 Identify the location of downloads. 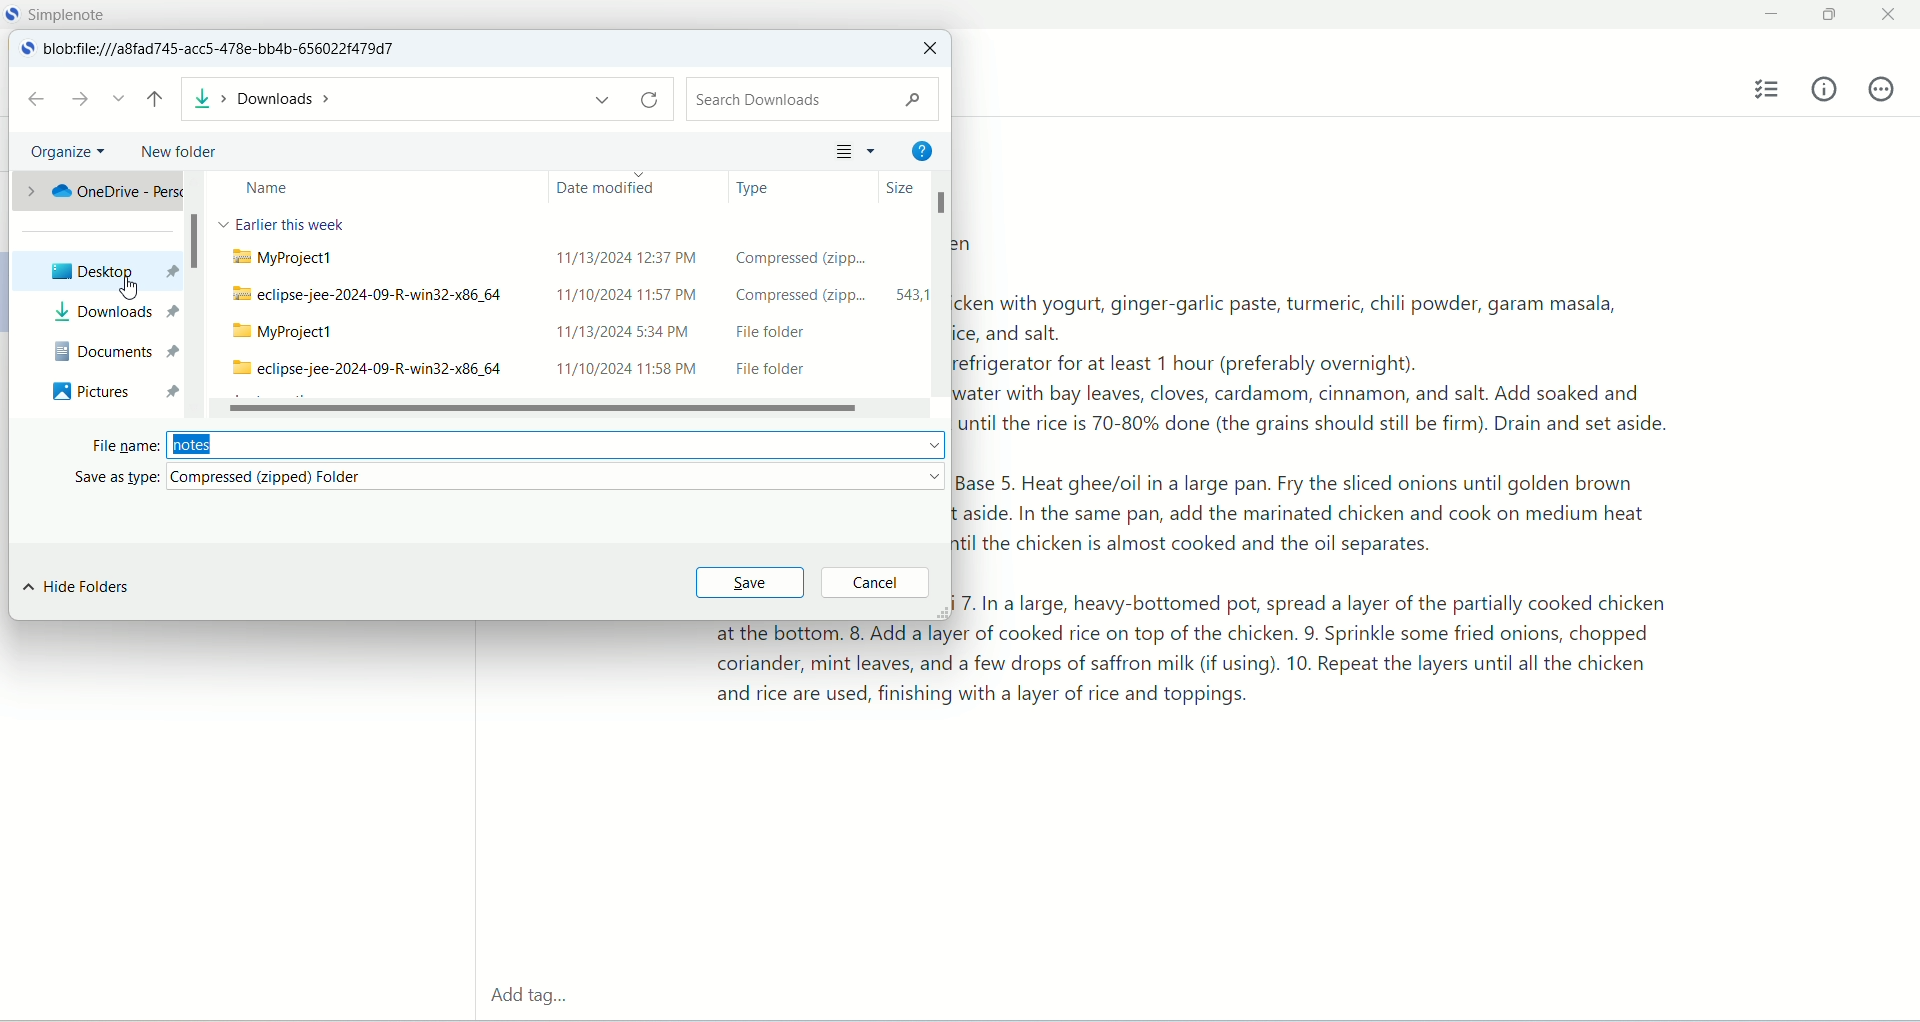
(427, 101).